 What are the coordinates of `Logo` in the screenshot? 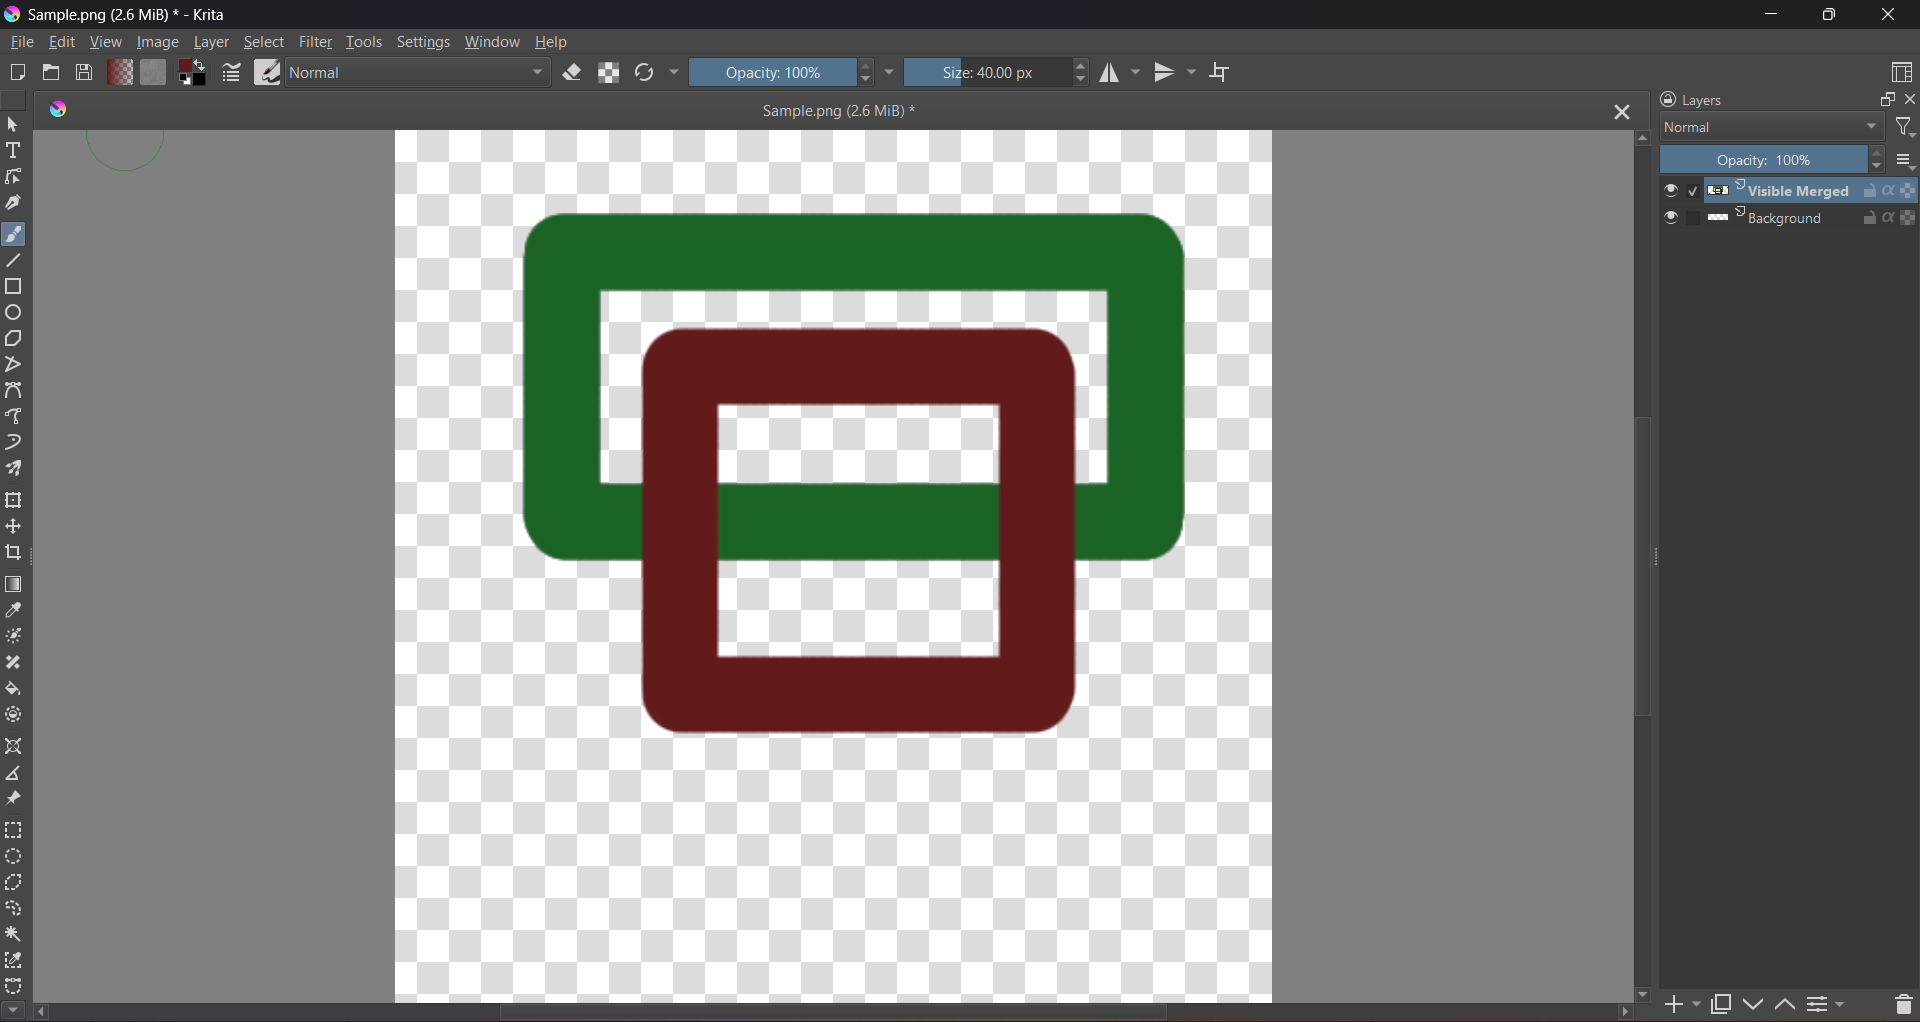 It's located at (55, 109).